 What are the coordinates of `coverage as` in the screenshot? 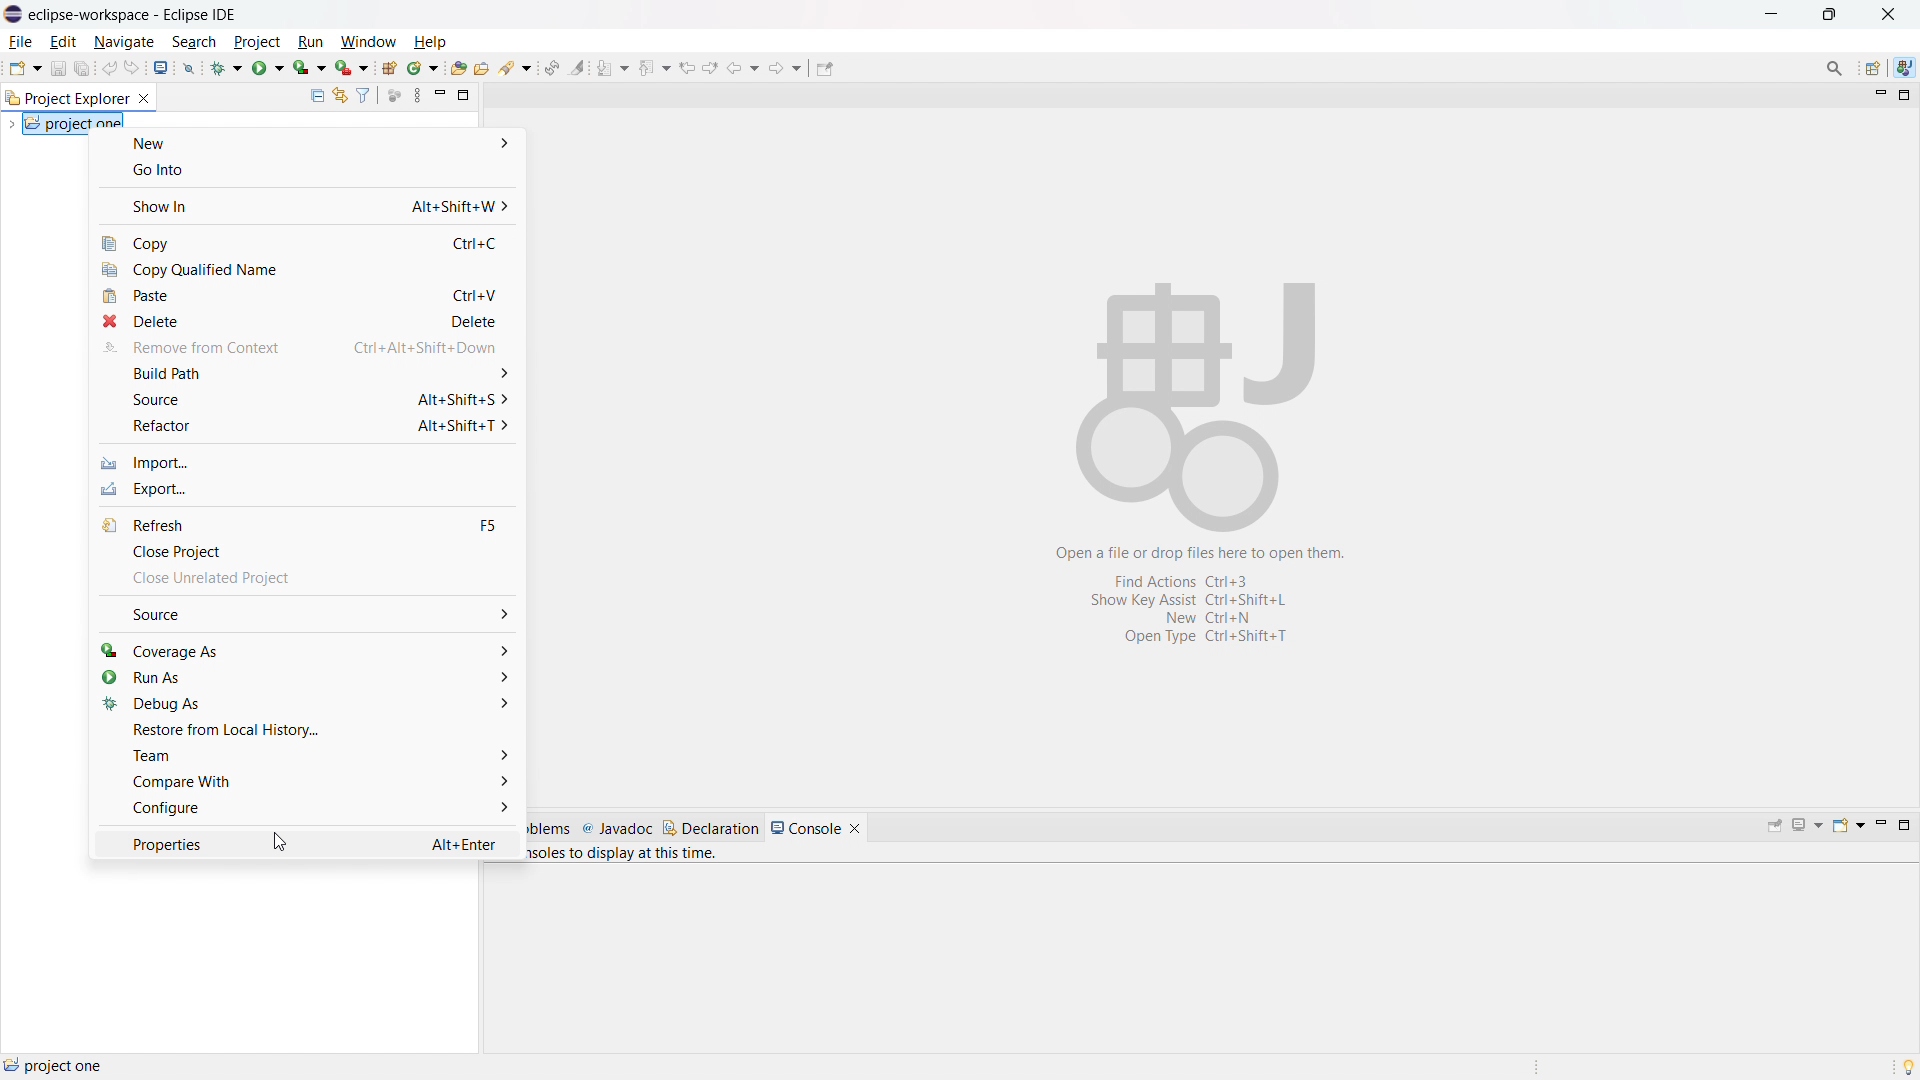 It's located at (306, 649).